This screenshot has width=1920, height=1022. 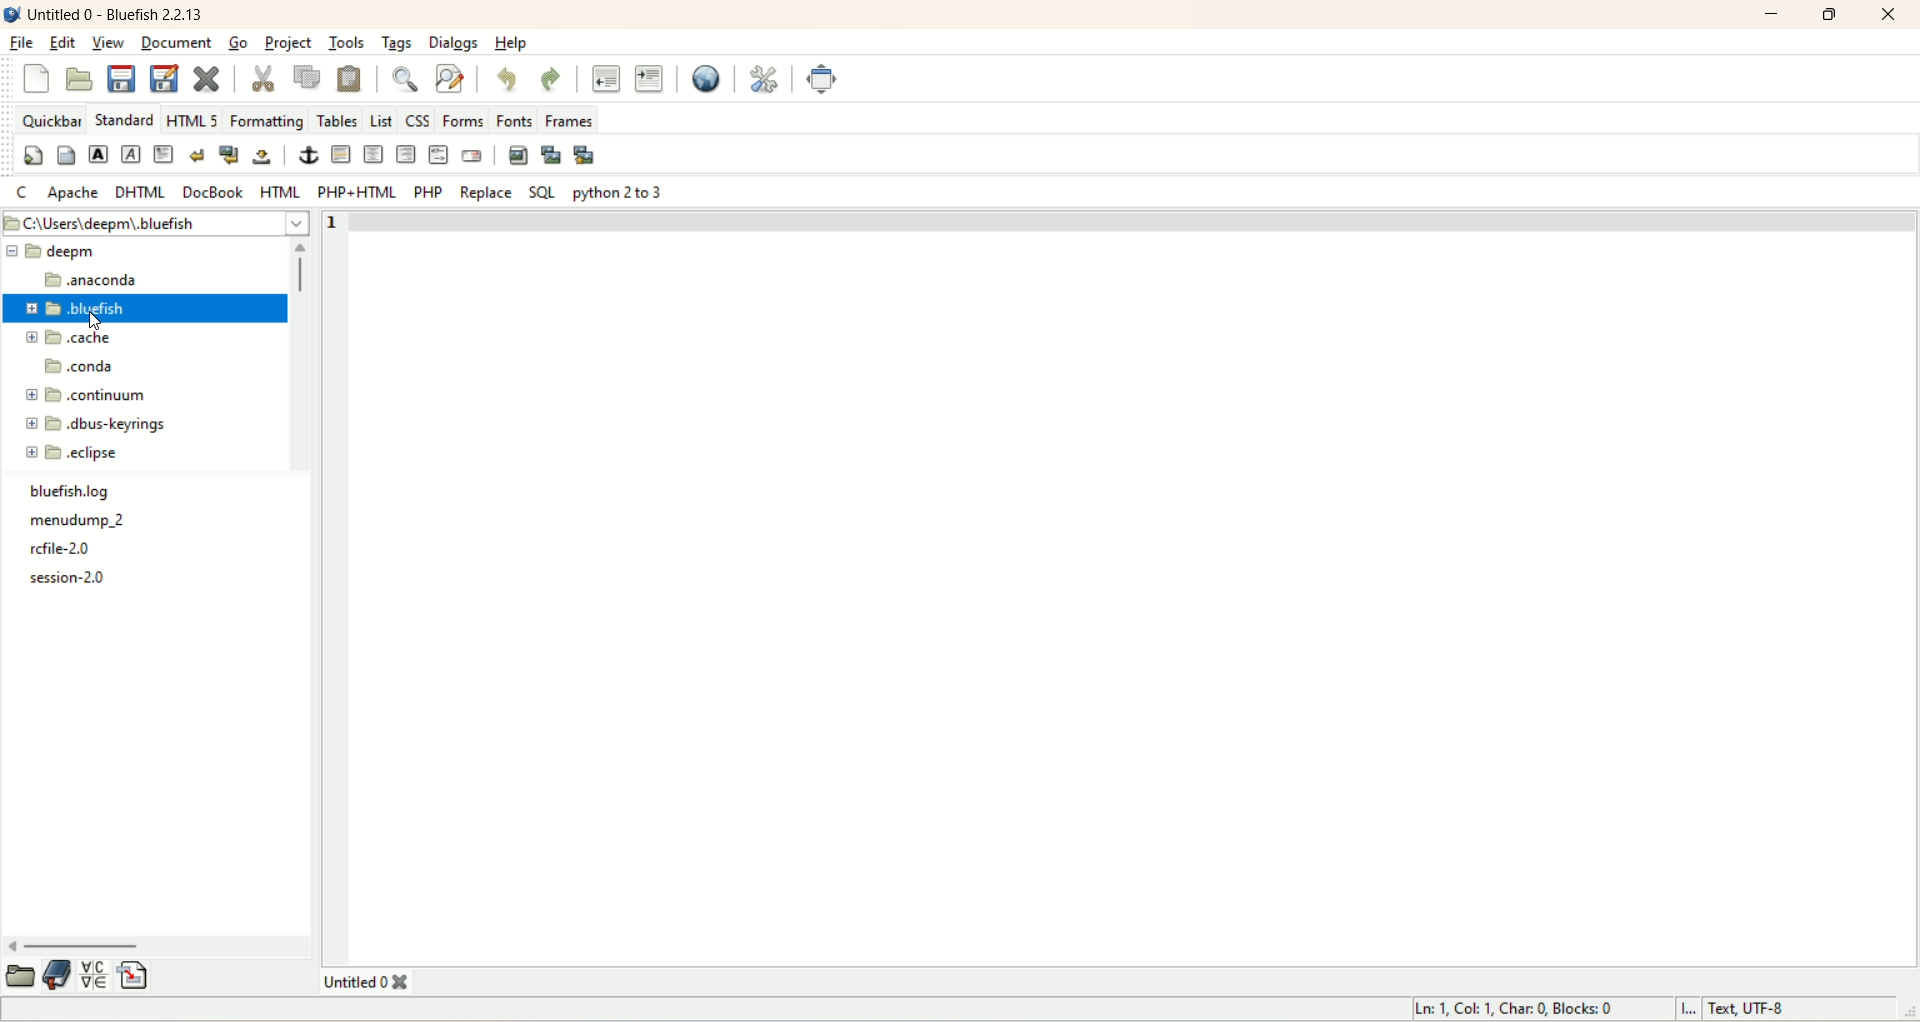 What do you see at coordinates (96, 322) in the screenshot?
I see `cursor` at bounding box center [96, 322].